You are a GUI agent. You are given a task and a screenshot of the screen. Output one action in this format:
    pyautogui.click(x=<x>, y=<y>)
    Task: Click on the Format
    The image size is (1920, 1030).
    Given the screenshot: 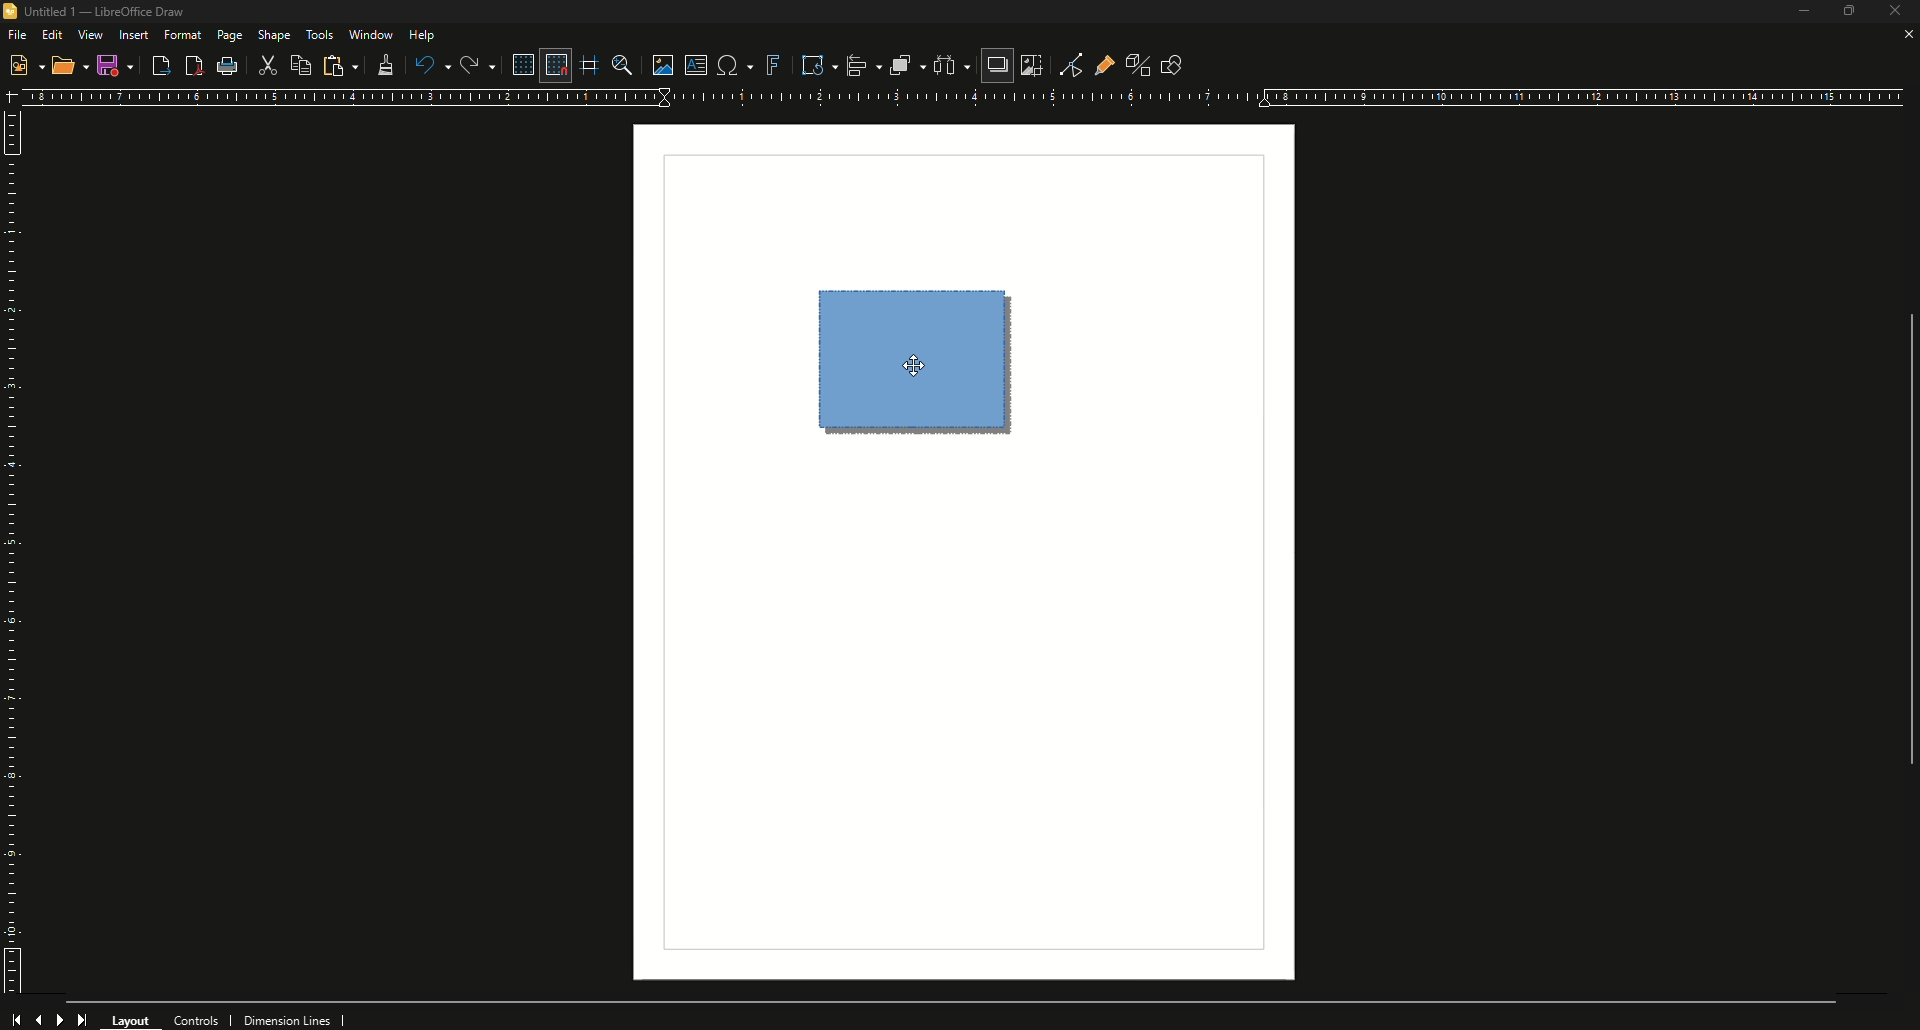 What is the action you would take?
    pyautogui.click(x=183, y=35)
    